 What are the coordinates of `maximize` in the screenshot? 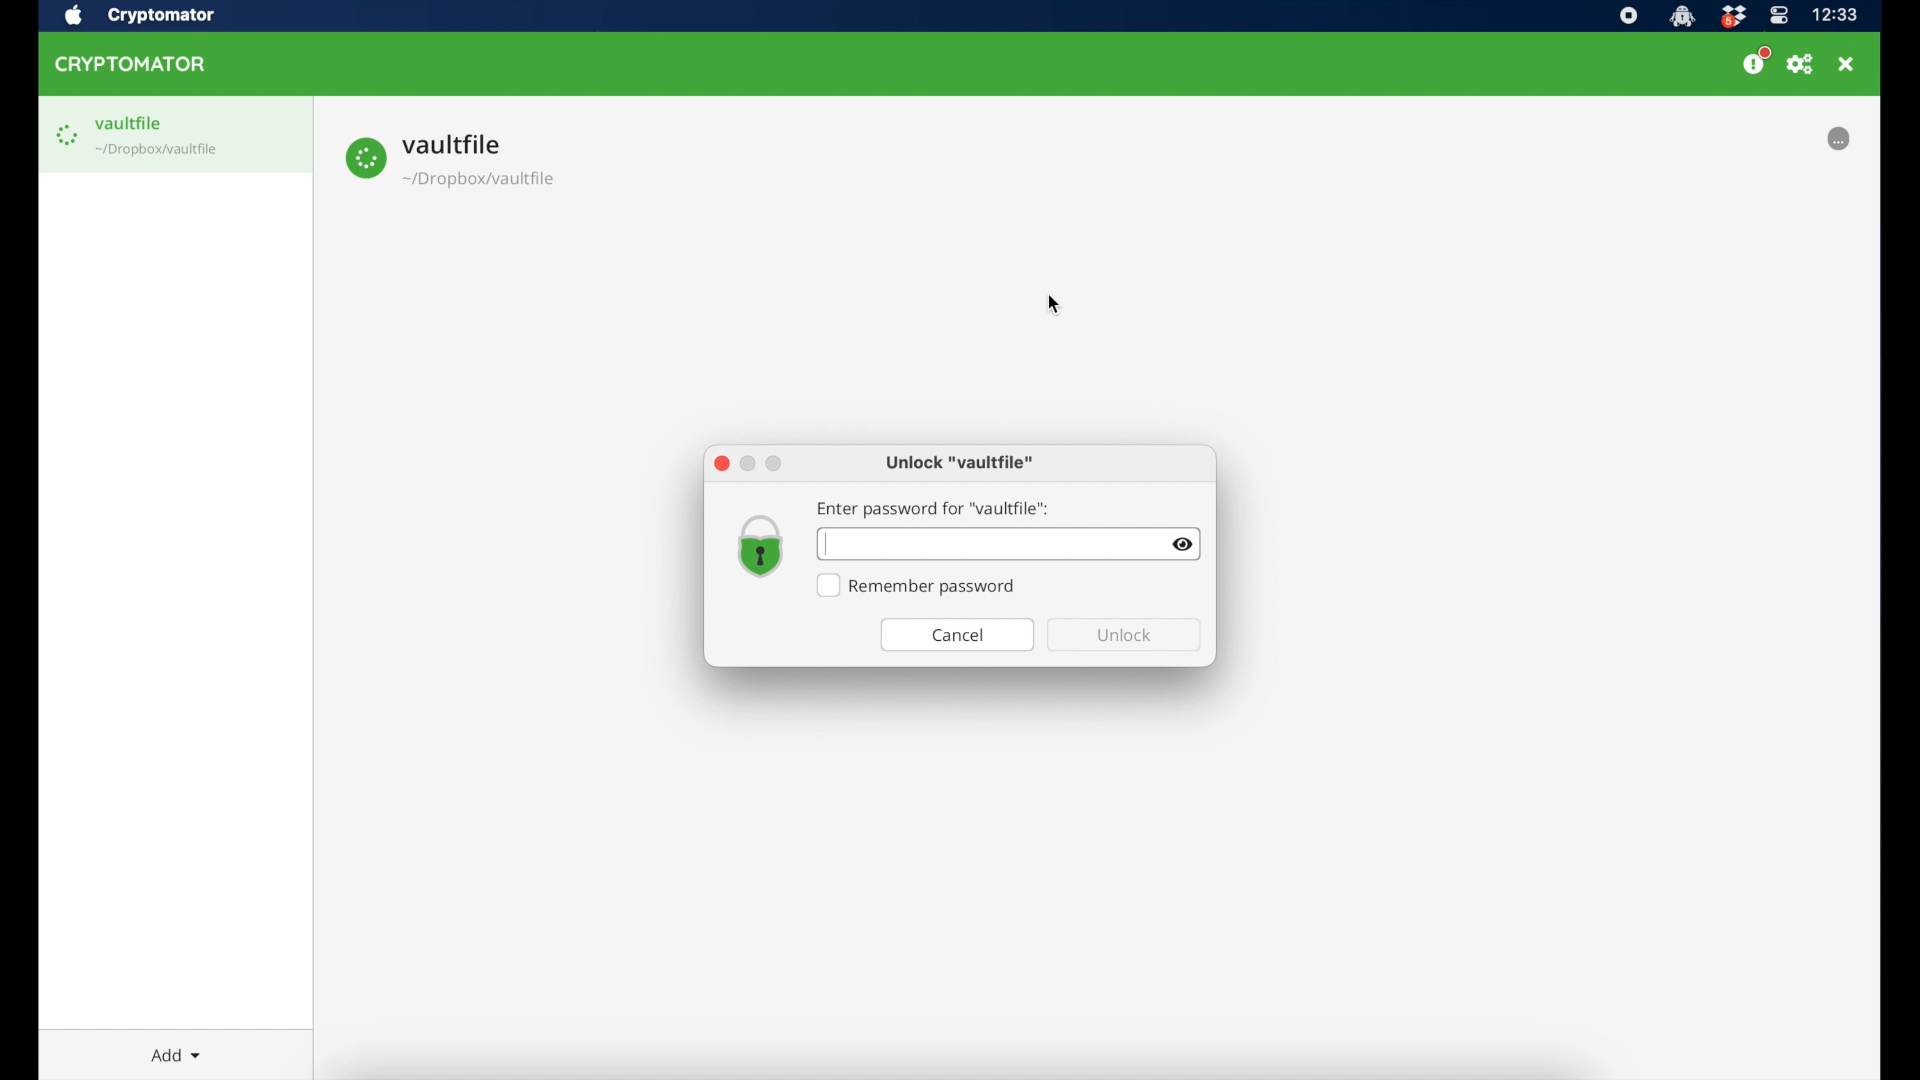 It's located at (776, 463).